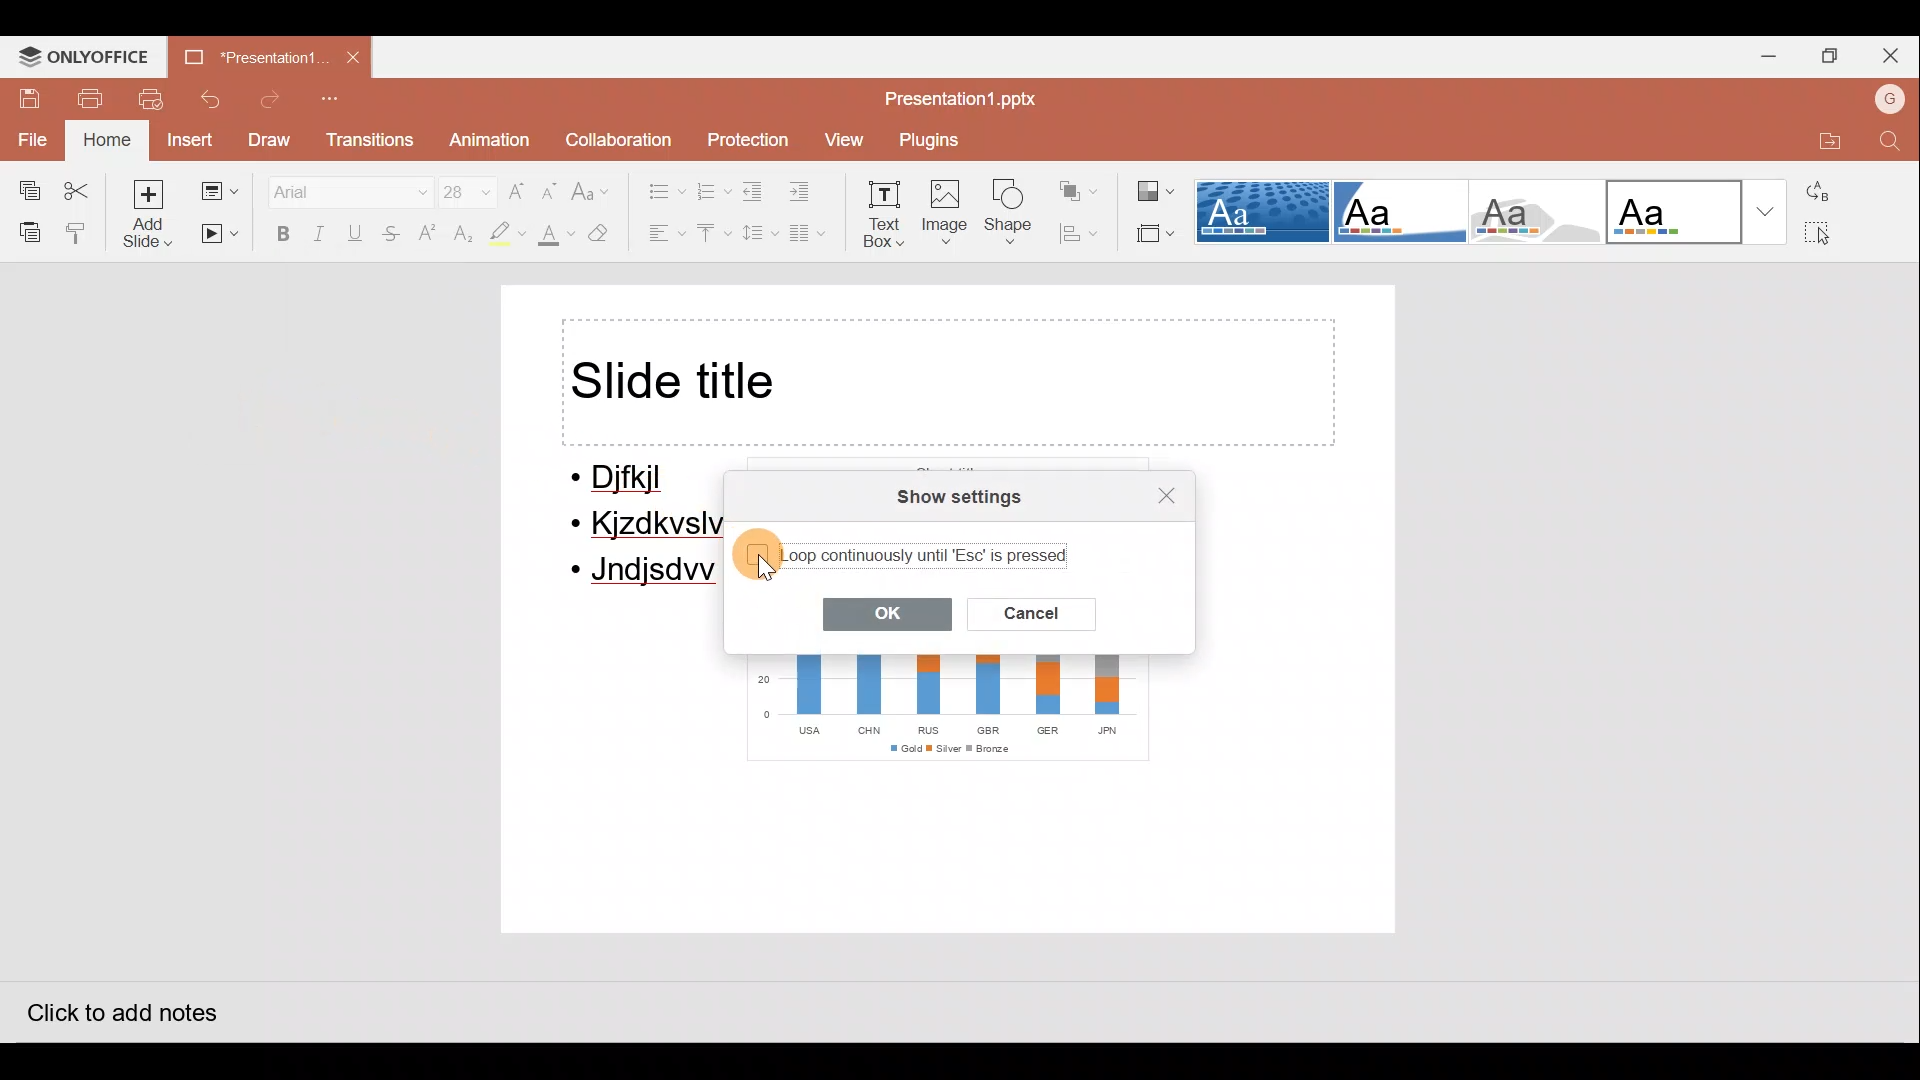 The height and width of the screenshot is (1080, 1920). I want to click on Cut, so click(86, 189).